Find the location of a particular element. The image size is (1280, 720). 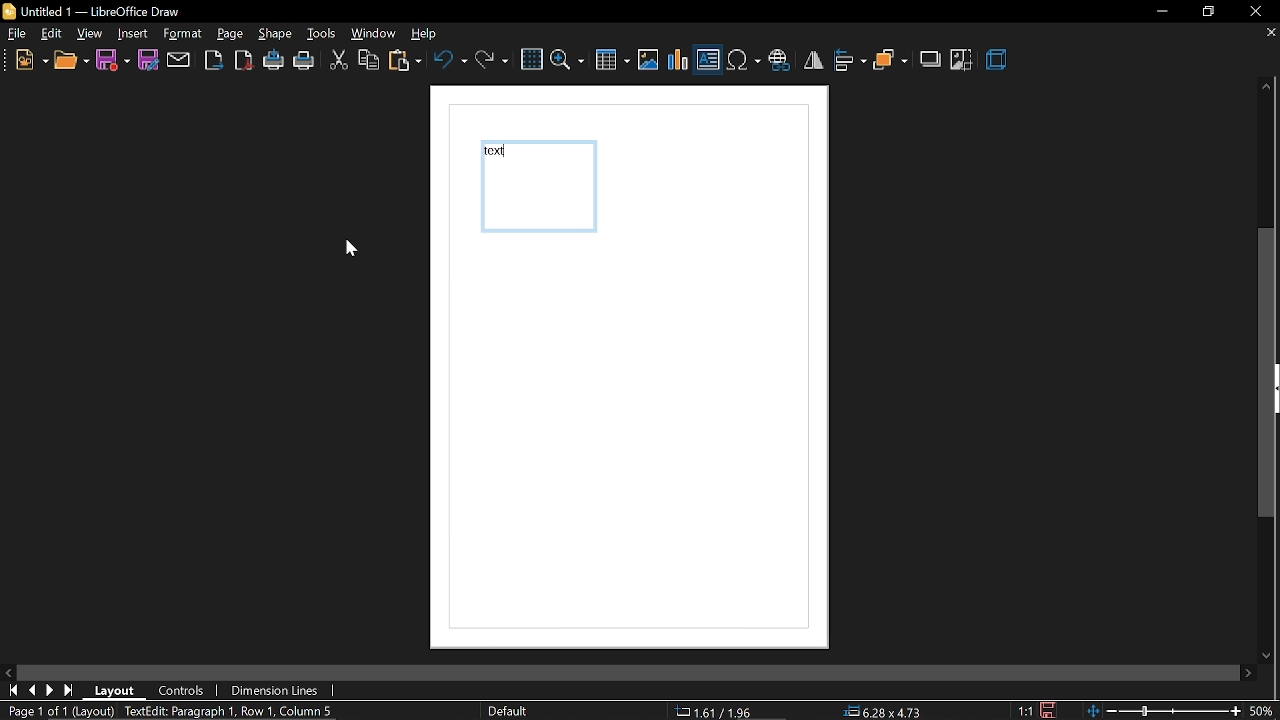

restore down is located at coordinates (1208, 11).